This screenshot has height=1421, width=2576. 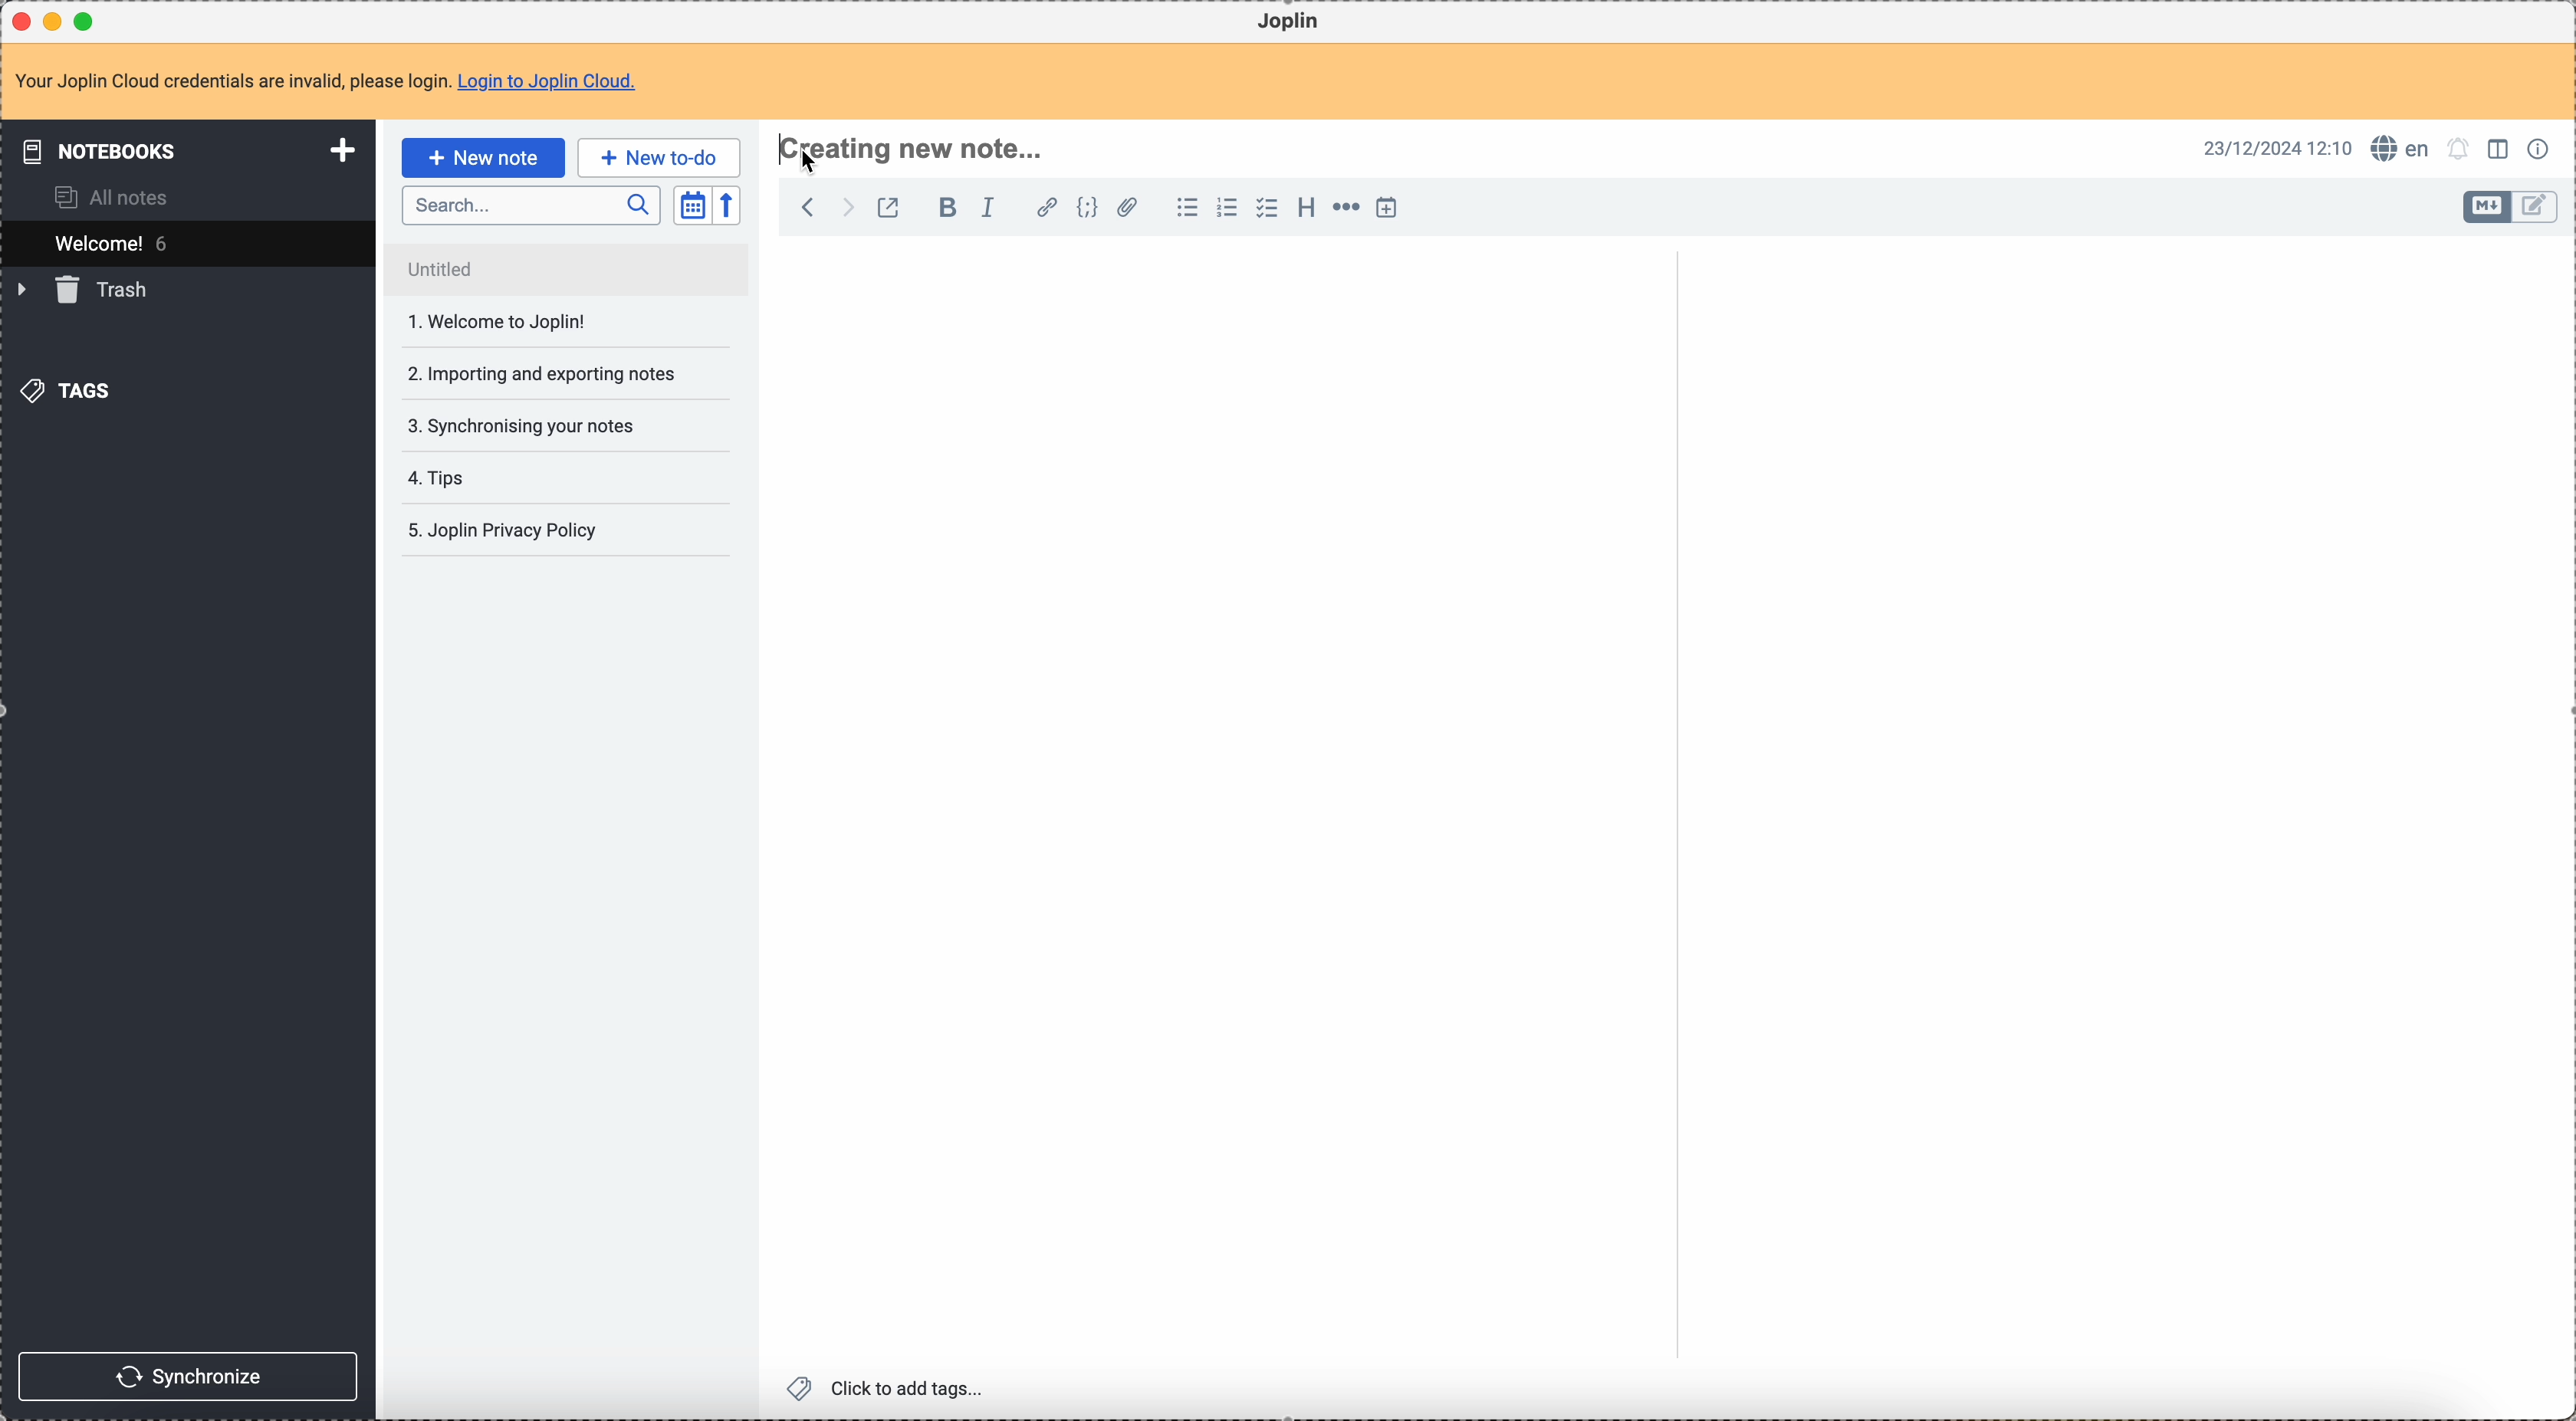 What do you see at coordinates (910, 151) in the screenshot?
I see `click` at bounding box center [910, 151].